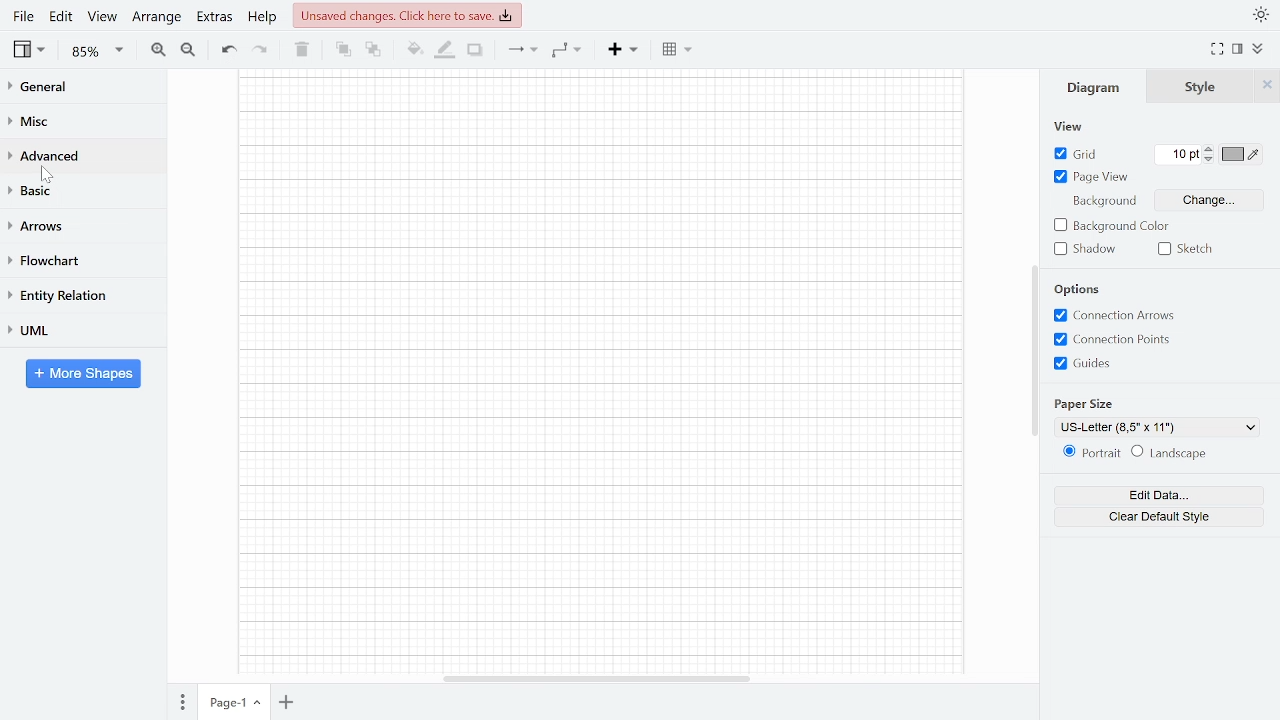 The image size is (1280, 720). Describe the element at coordinates (1087, 250) in the screenshot. I see `Shadow` at that location.